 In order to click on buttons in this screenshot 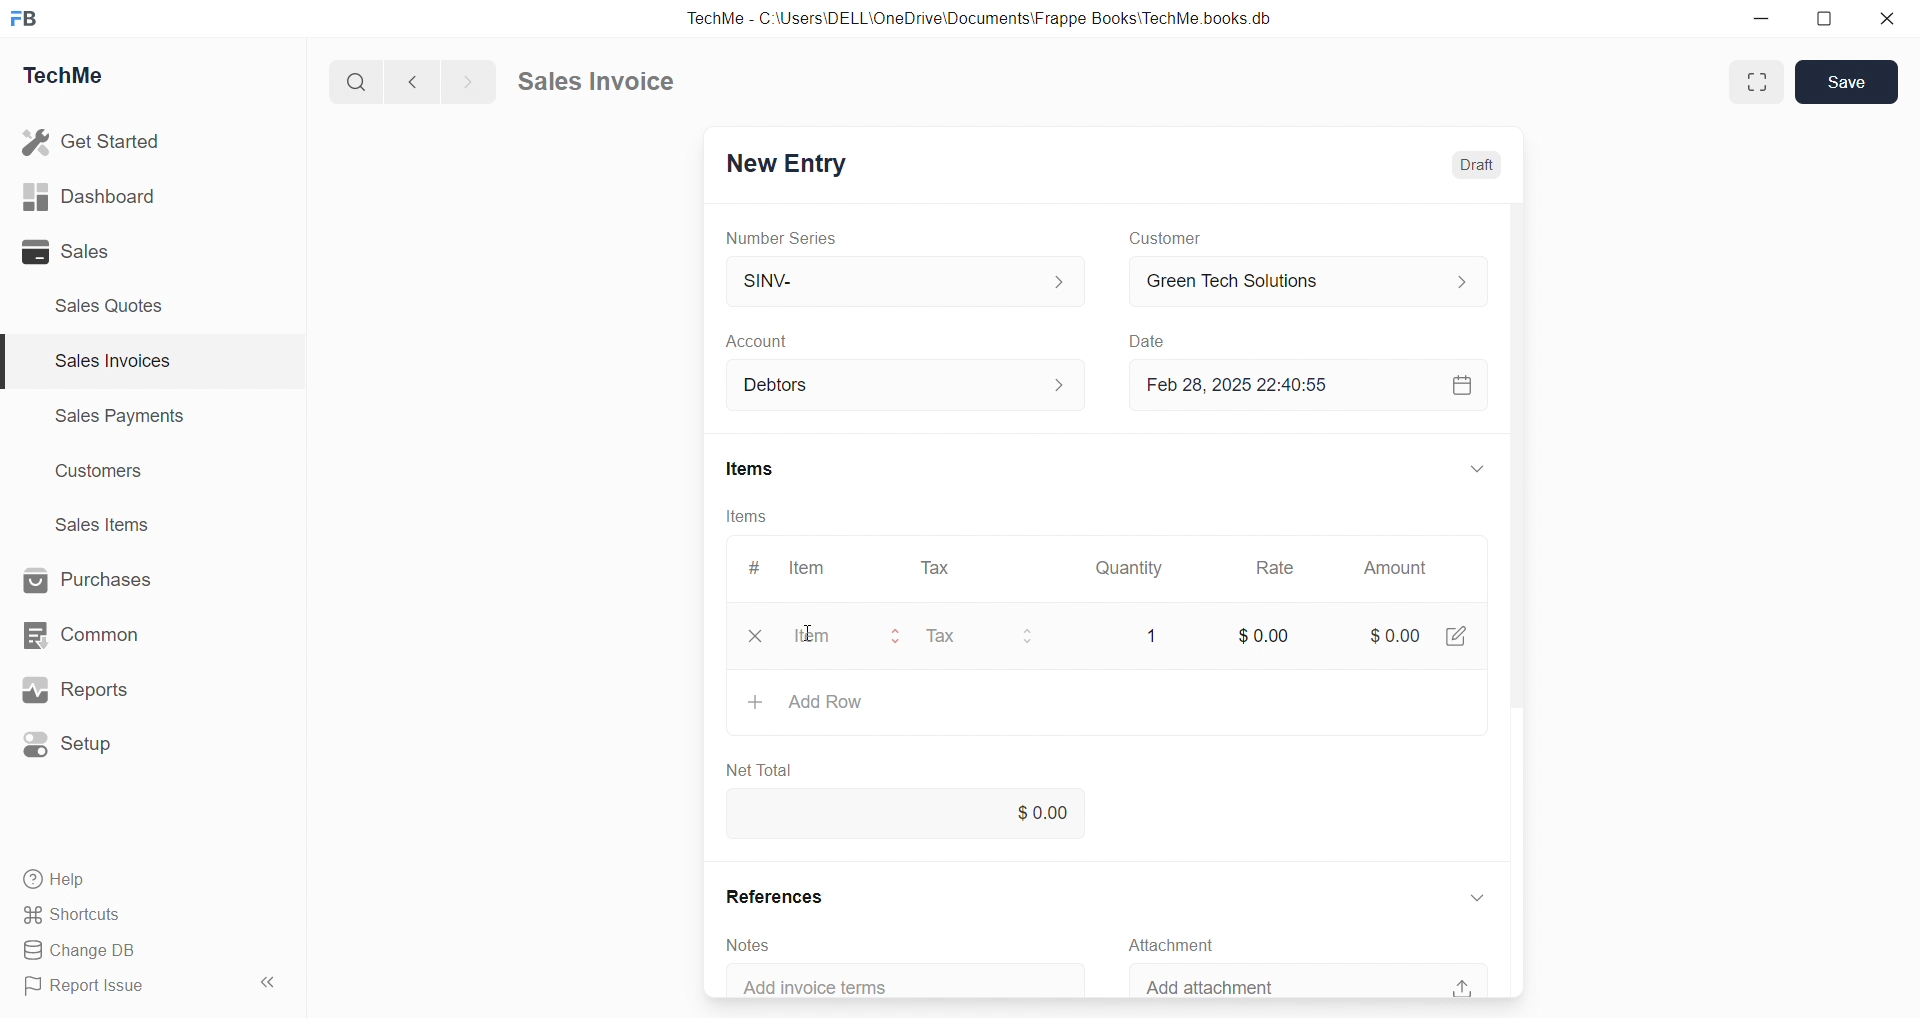, I will do `click(1026, 637)`.